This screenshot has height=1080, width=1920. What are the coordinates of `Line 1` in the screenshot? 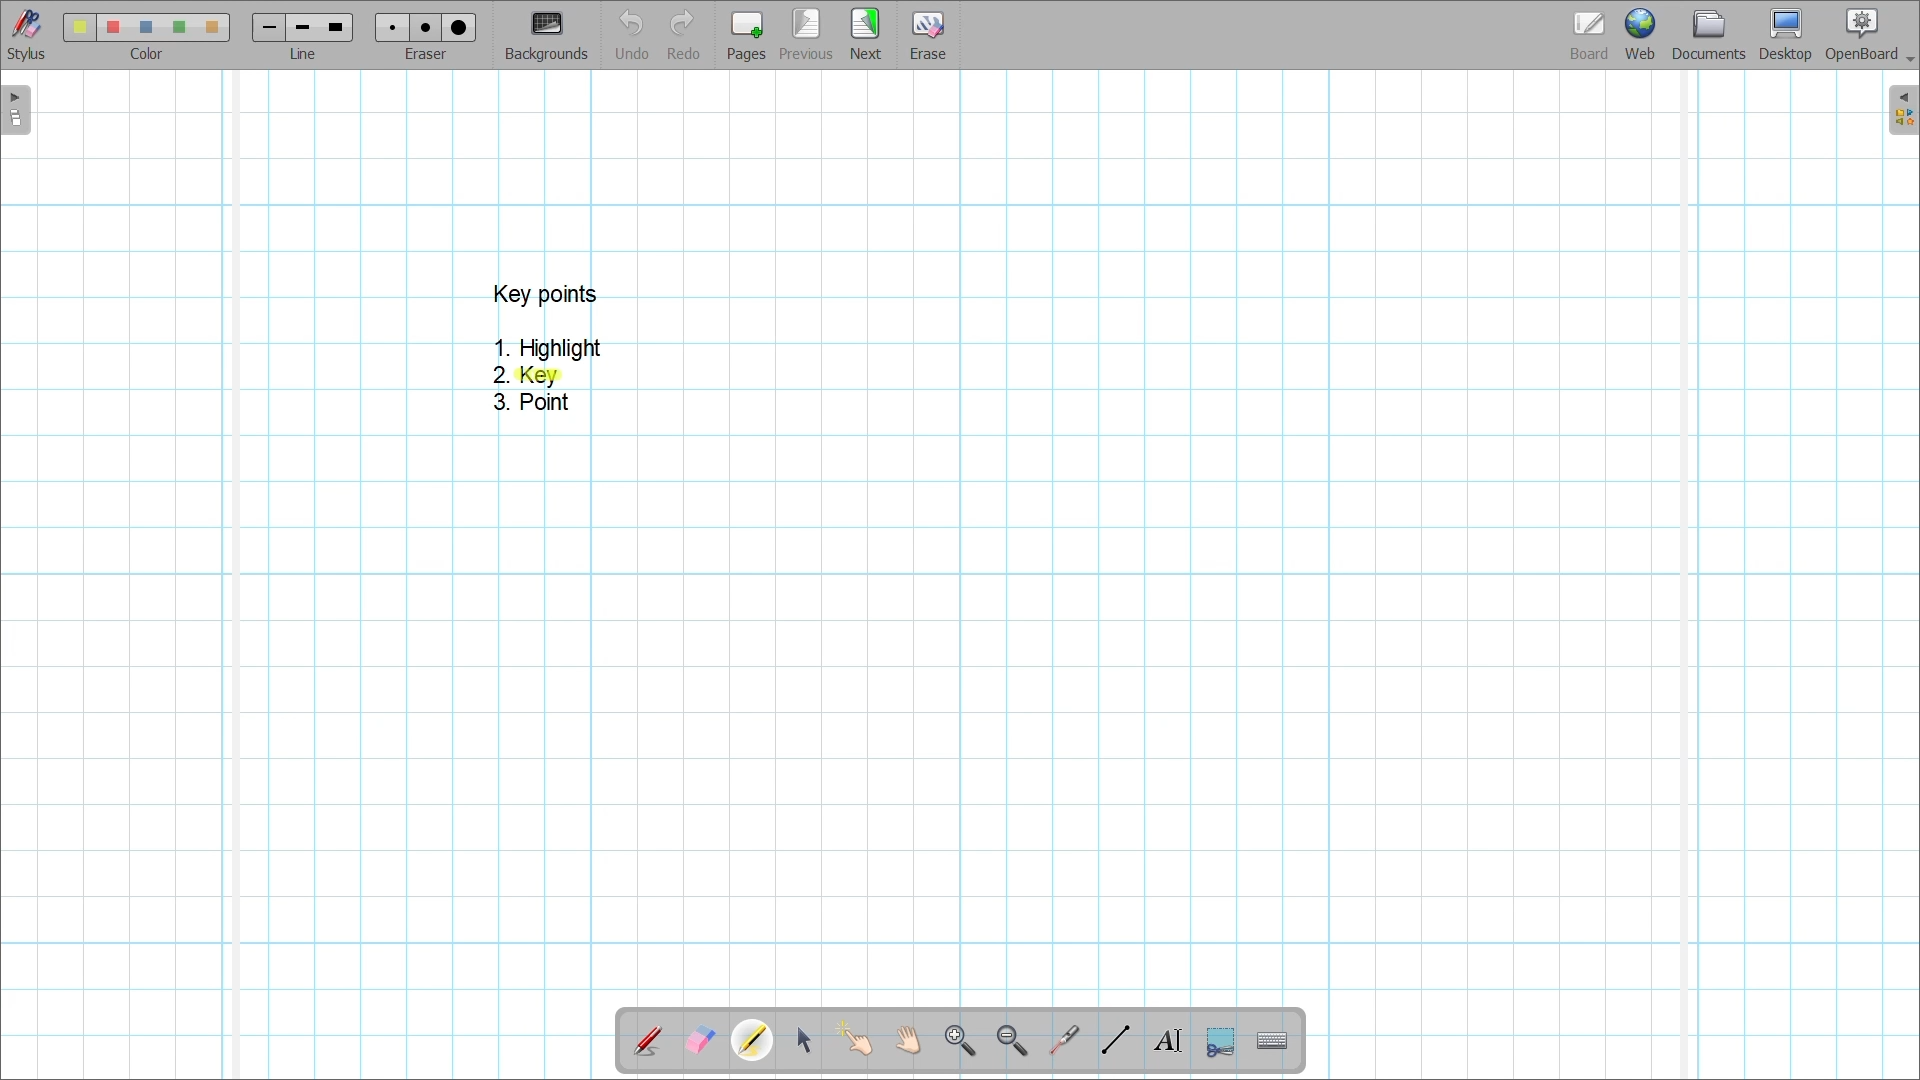 It's located at (267, 27).